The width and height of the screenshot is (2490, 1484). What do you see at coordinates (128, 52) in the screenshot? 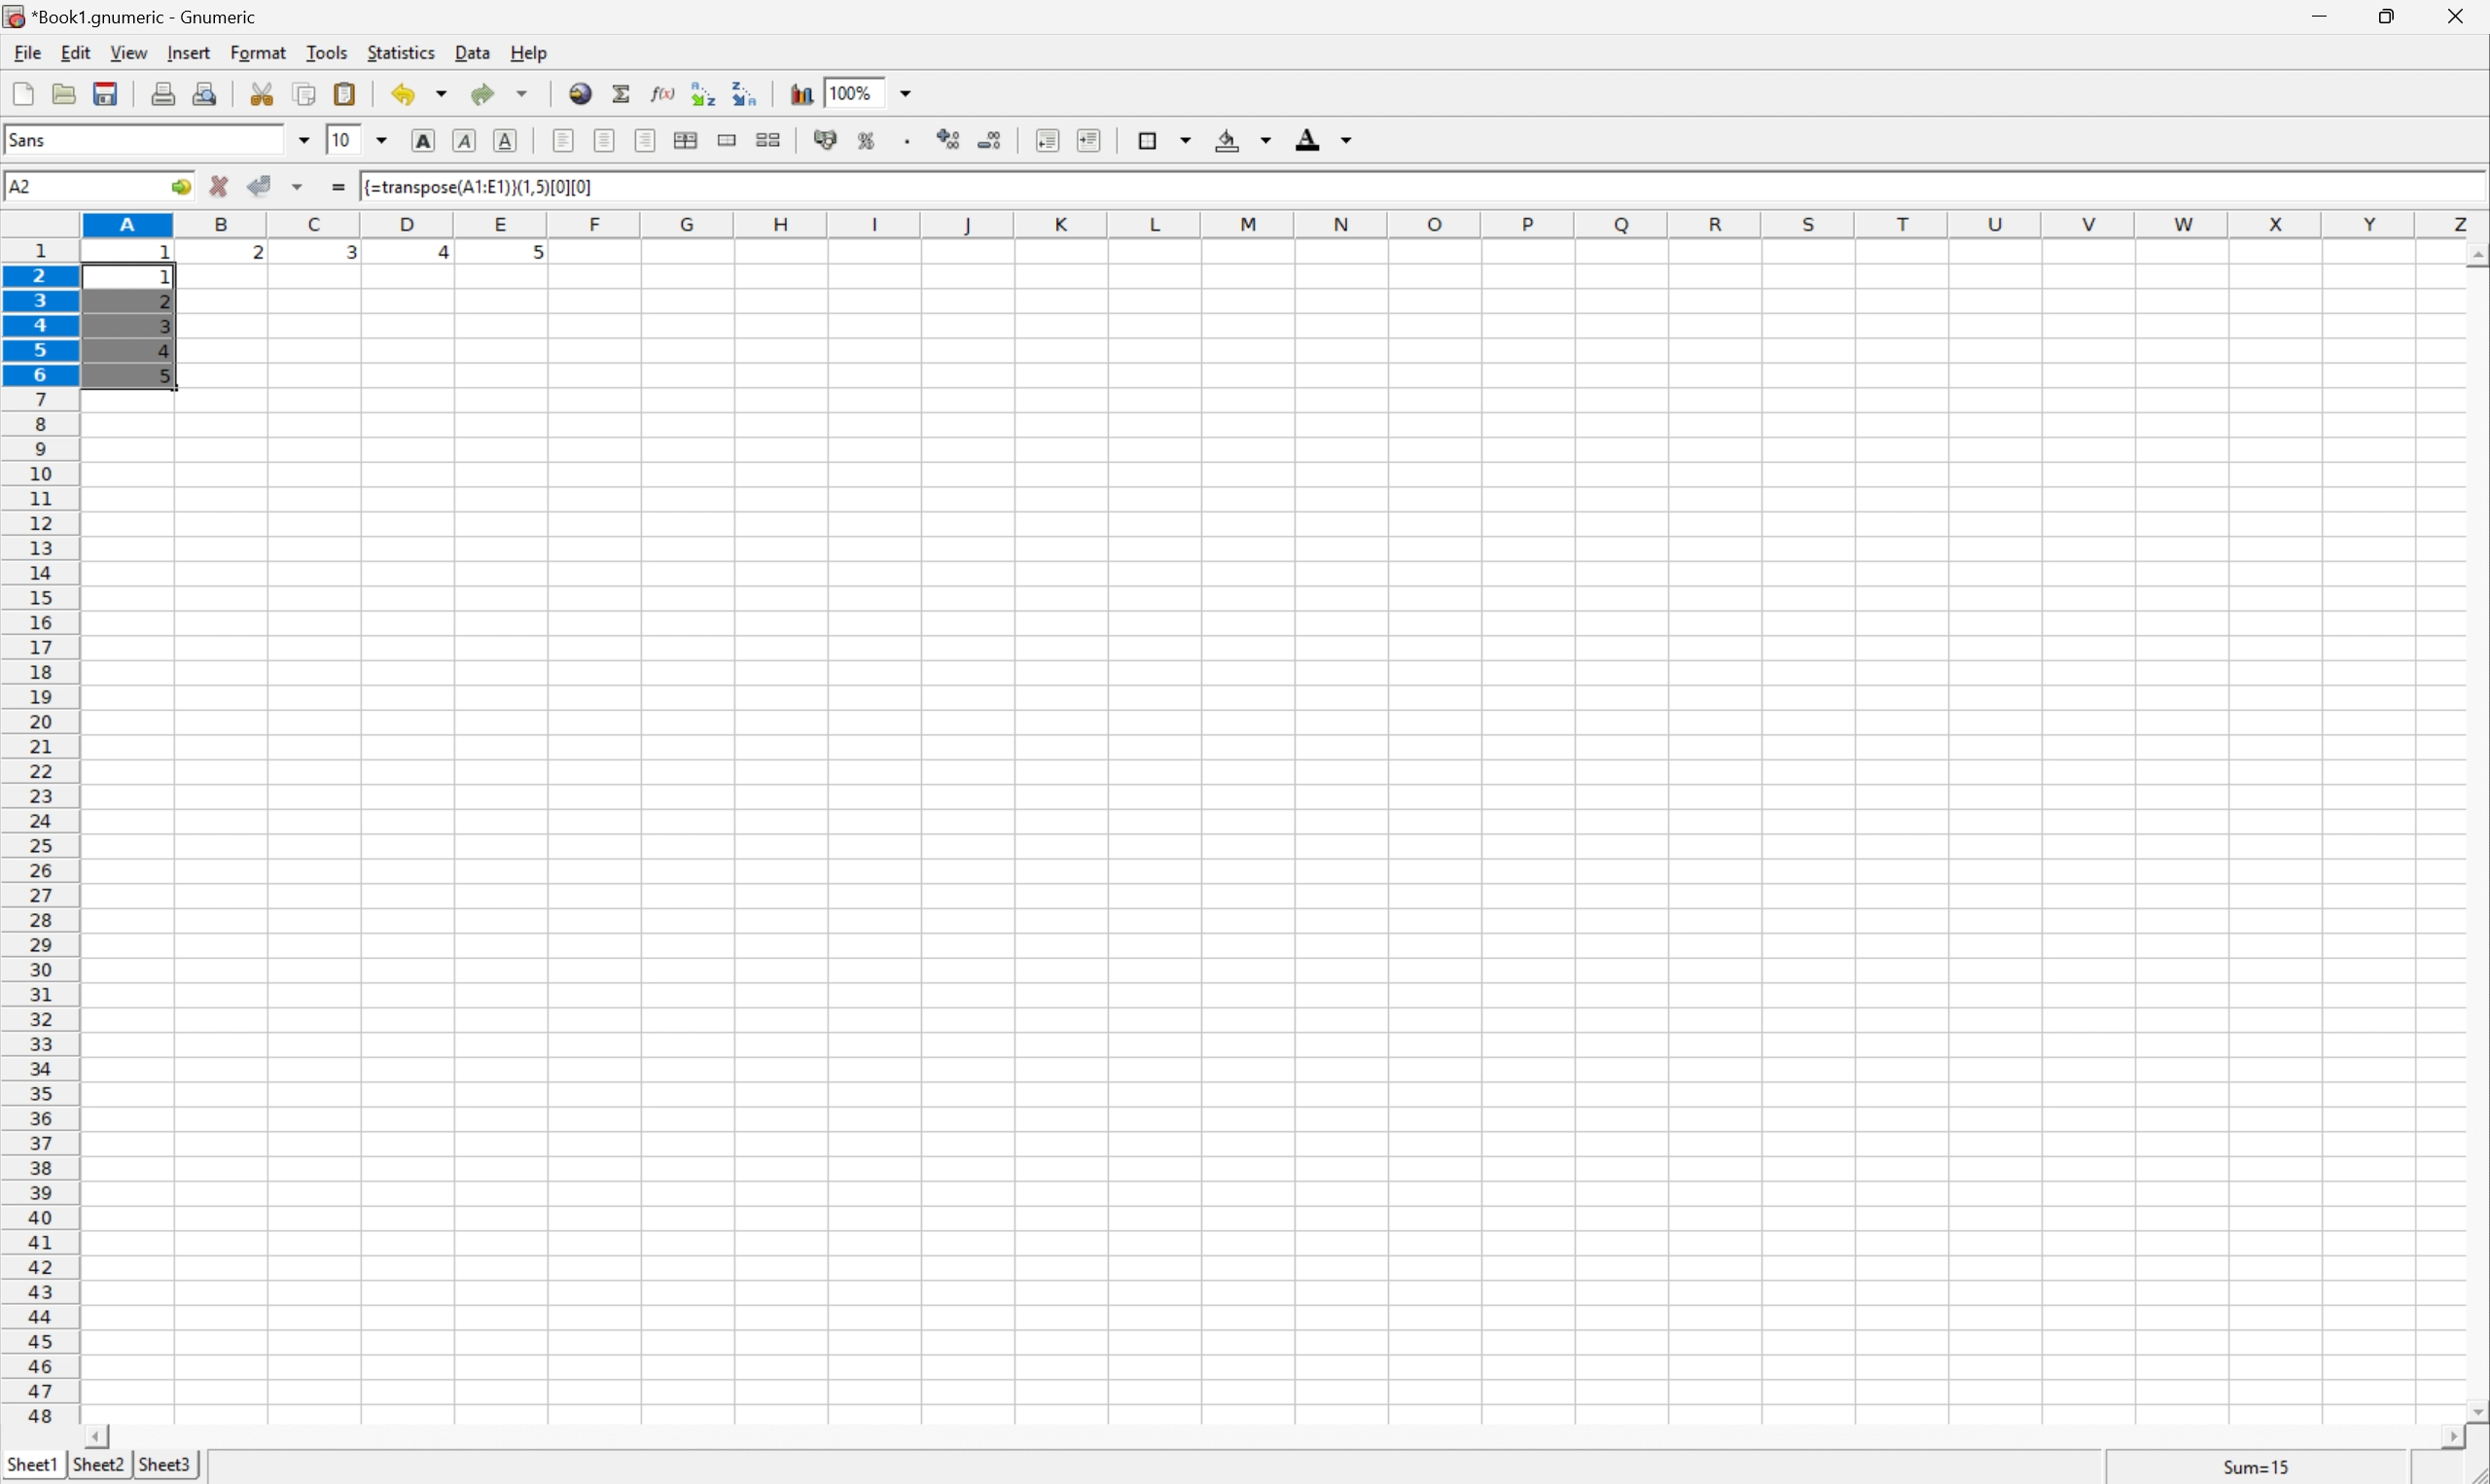
I see `view` at bounding box center [128, 52].